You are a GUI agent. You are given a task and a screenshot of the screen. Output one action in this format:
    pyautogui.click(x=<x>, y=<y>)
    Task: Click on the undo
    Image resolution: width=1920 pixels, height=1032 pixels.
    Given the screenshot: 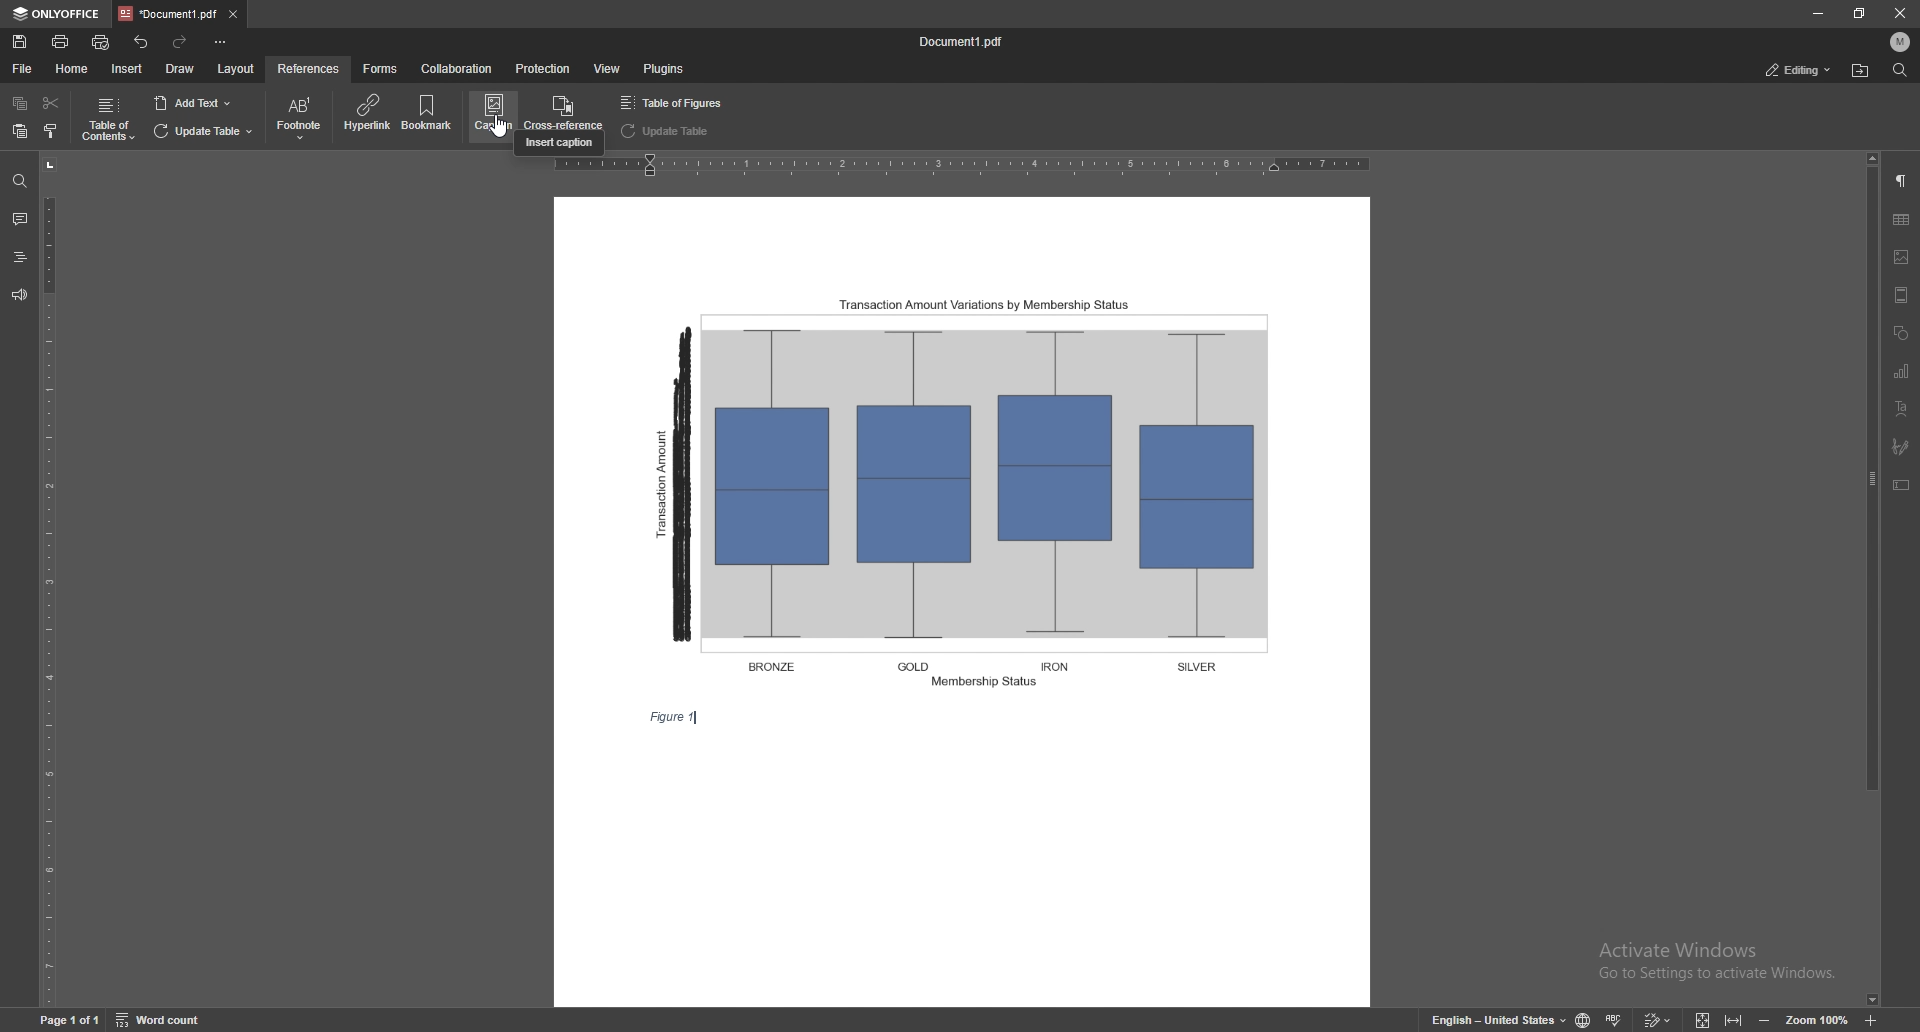 What is the action you would take?
    pyautogui.click(x=142, y=43)
    